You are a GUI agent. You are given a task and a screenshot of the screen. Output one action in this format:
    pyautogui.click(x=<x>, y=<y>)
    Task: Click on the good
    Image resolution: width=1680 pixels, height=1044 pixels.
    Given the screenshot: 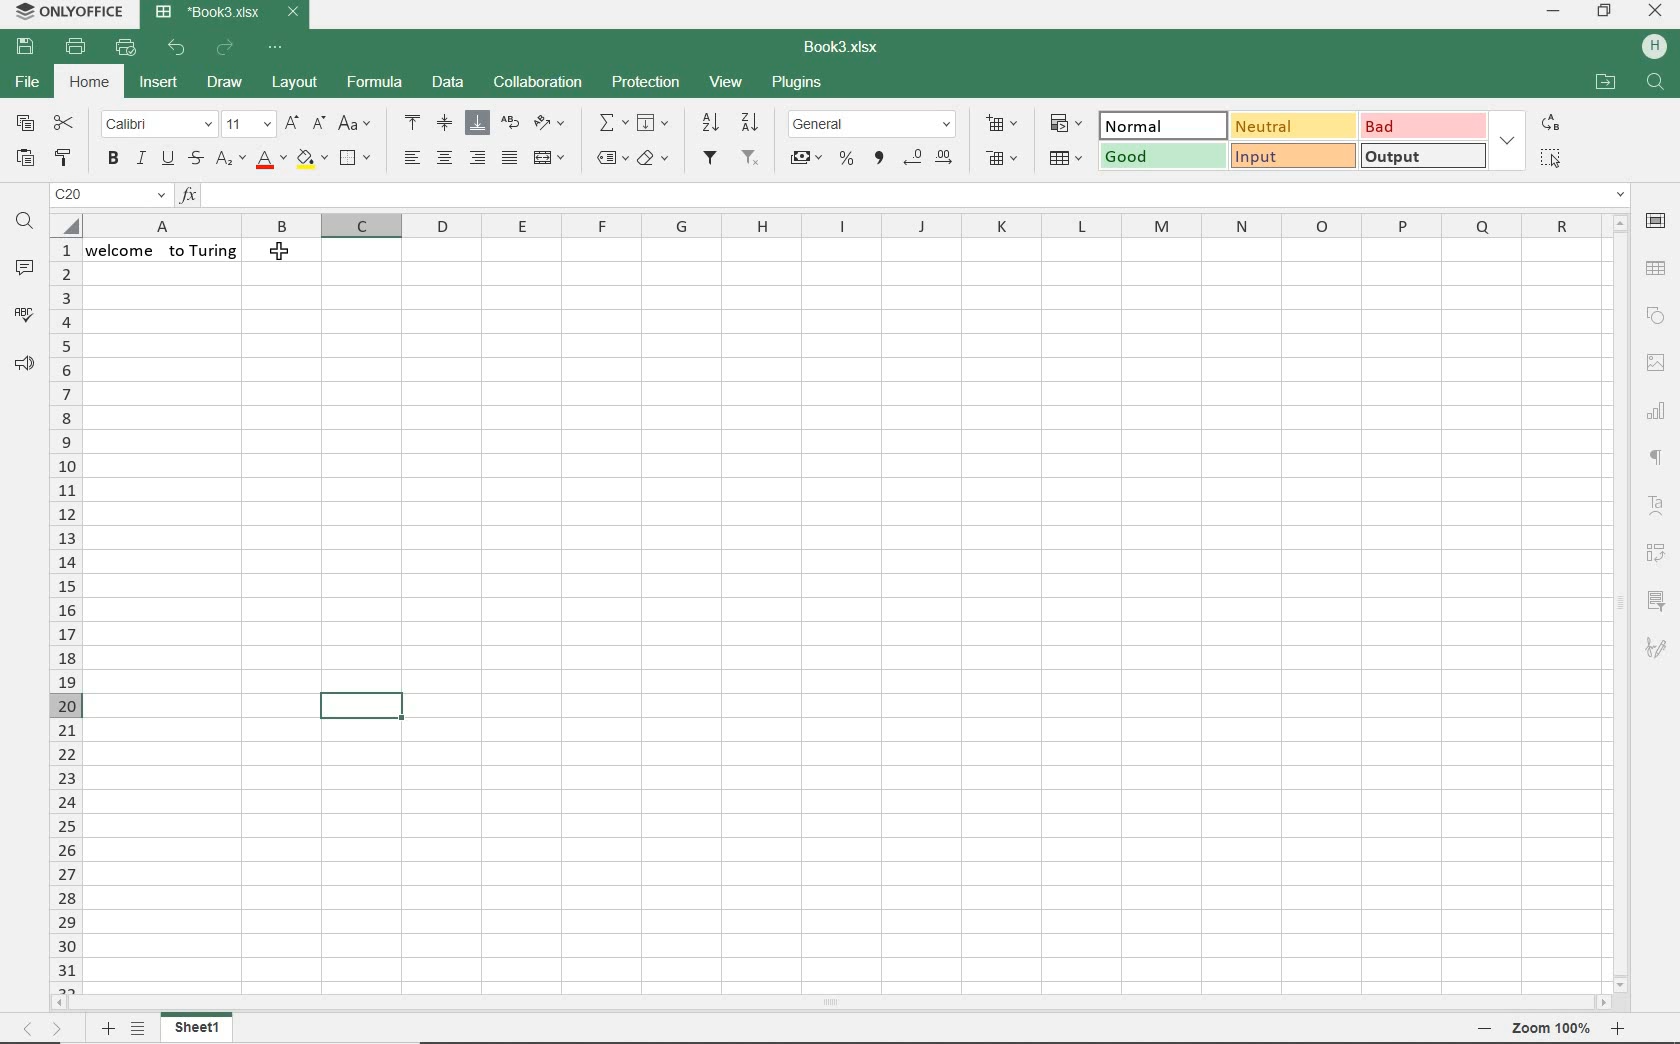 What is the action you would take?
    pyautogui.click(x=1160, y=157)
    